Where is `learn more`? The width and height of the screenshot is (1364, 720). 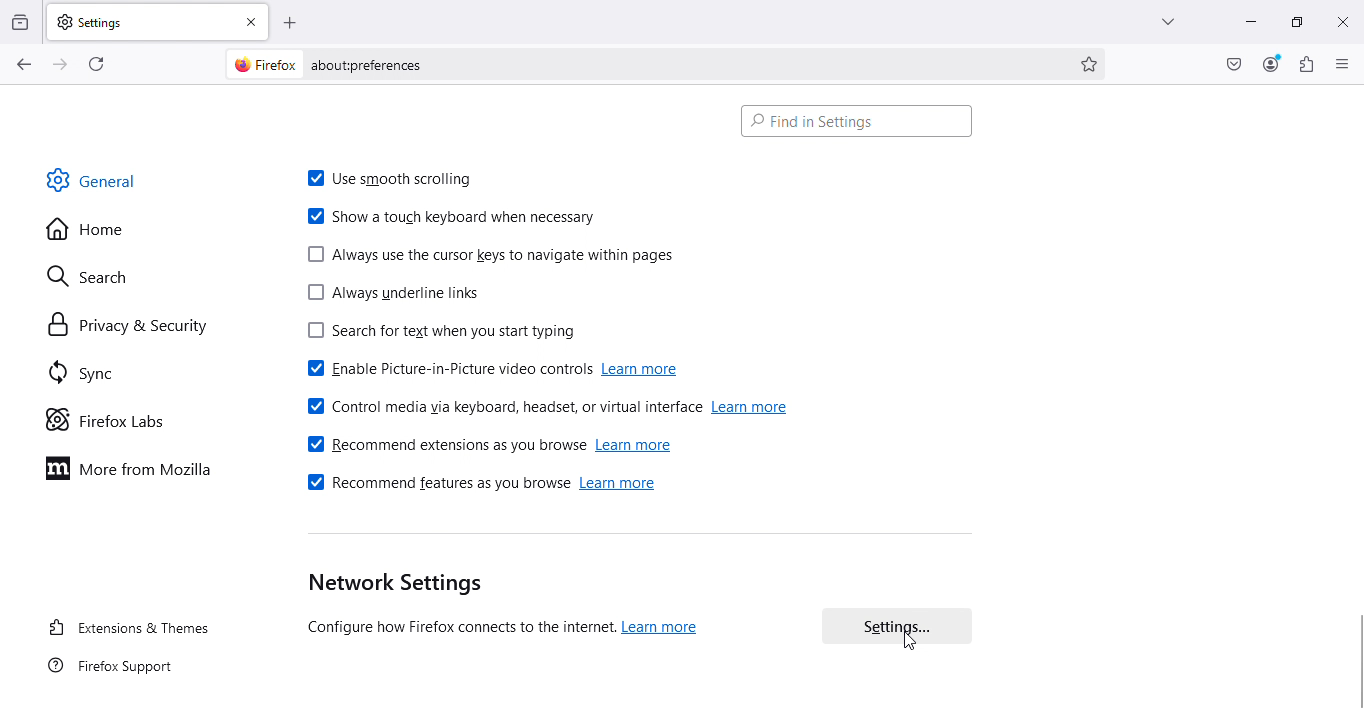
learn more is located at coordinates (635, 446).